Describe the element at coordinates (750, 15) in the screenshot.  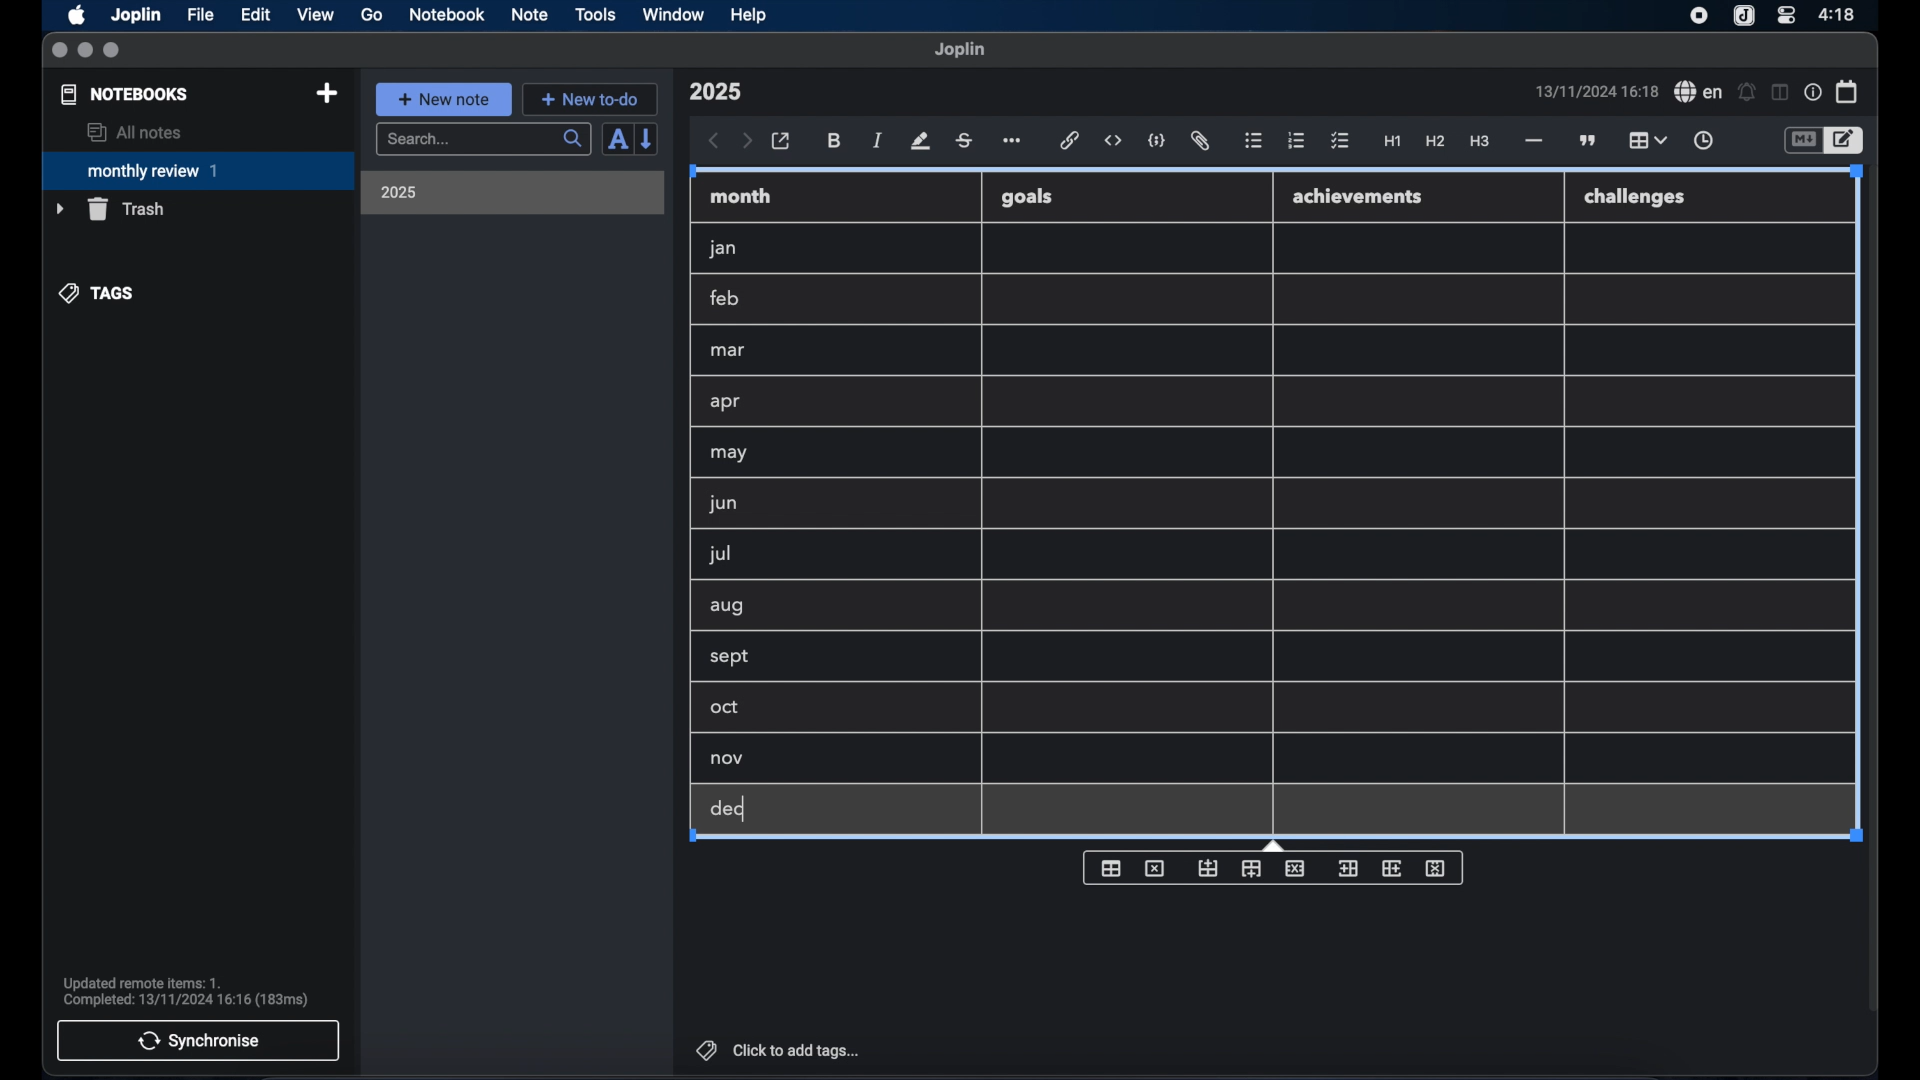
I see `help` at that location.